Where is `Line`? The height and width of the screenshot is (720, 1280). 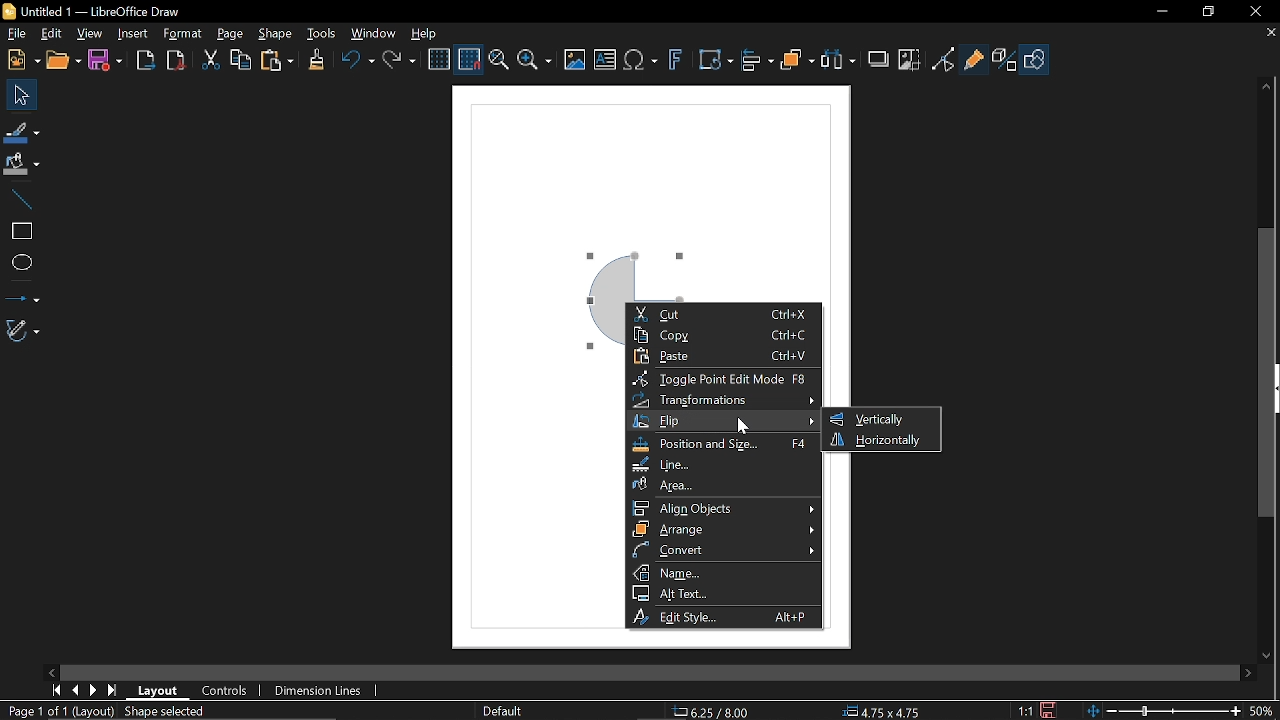
Line is located at coordinates (723, 465).